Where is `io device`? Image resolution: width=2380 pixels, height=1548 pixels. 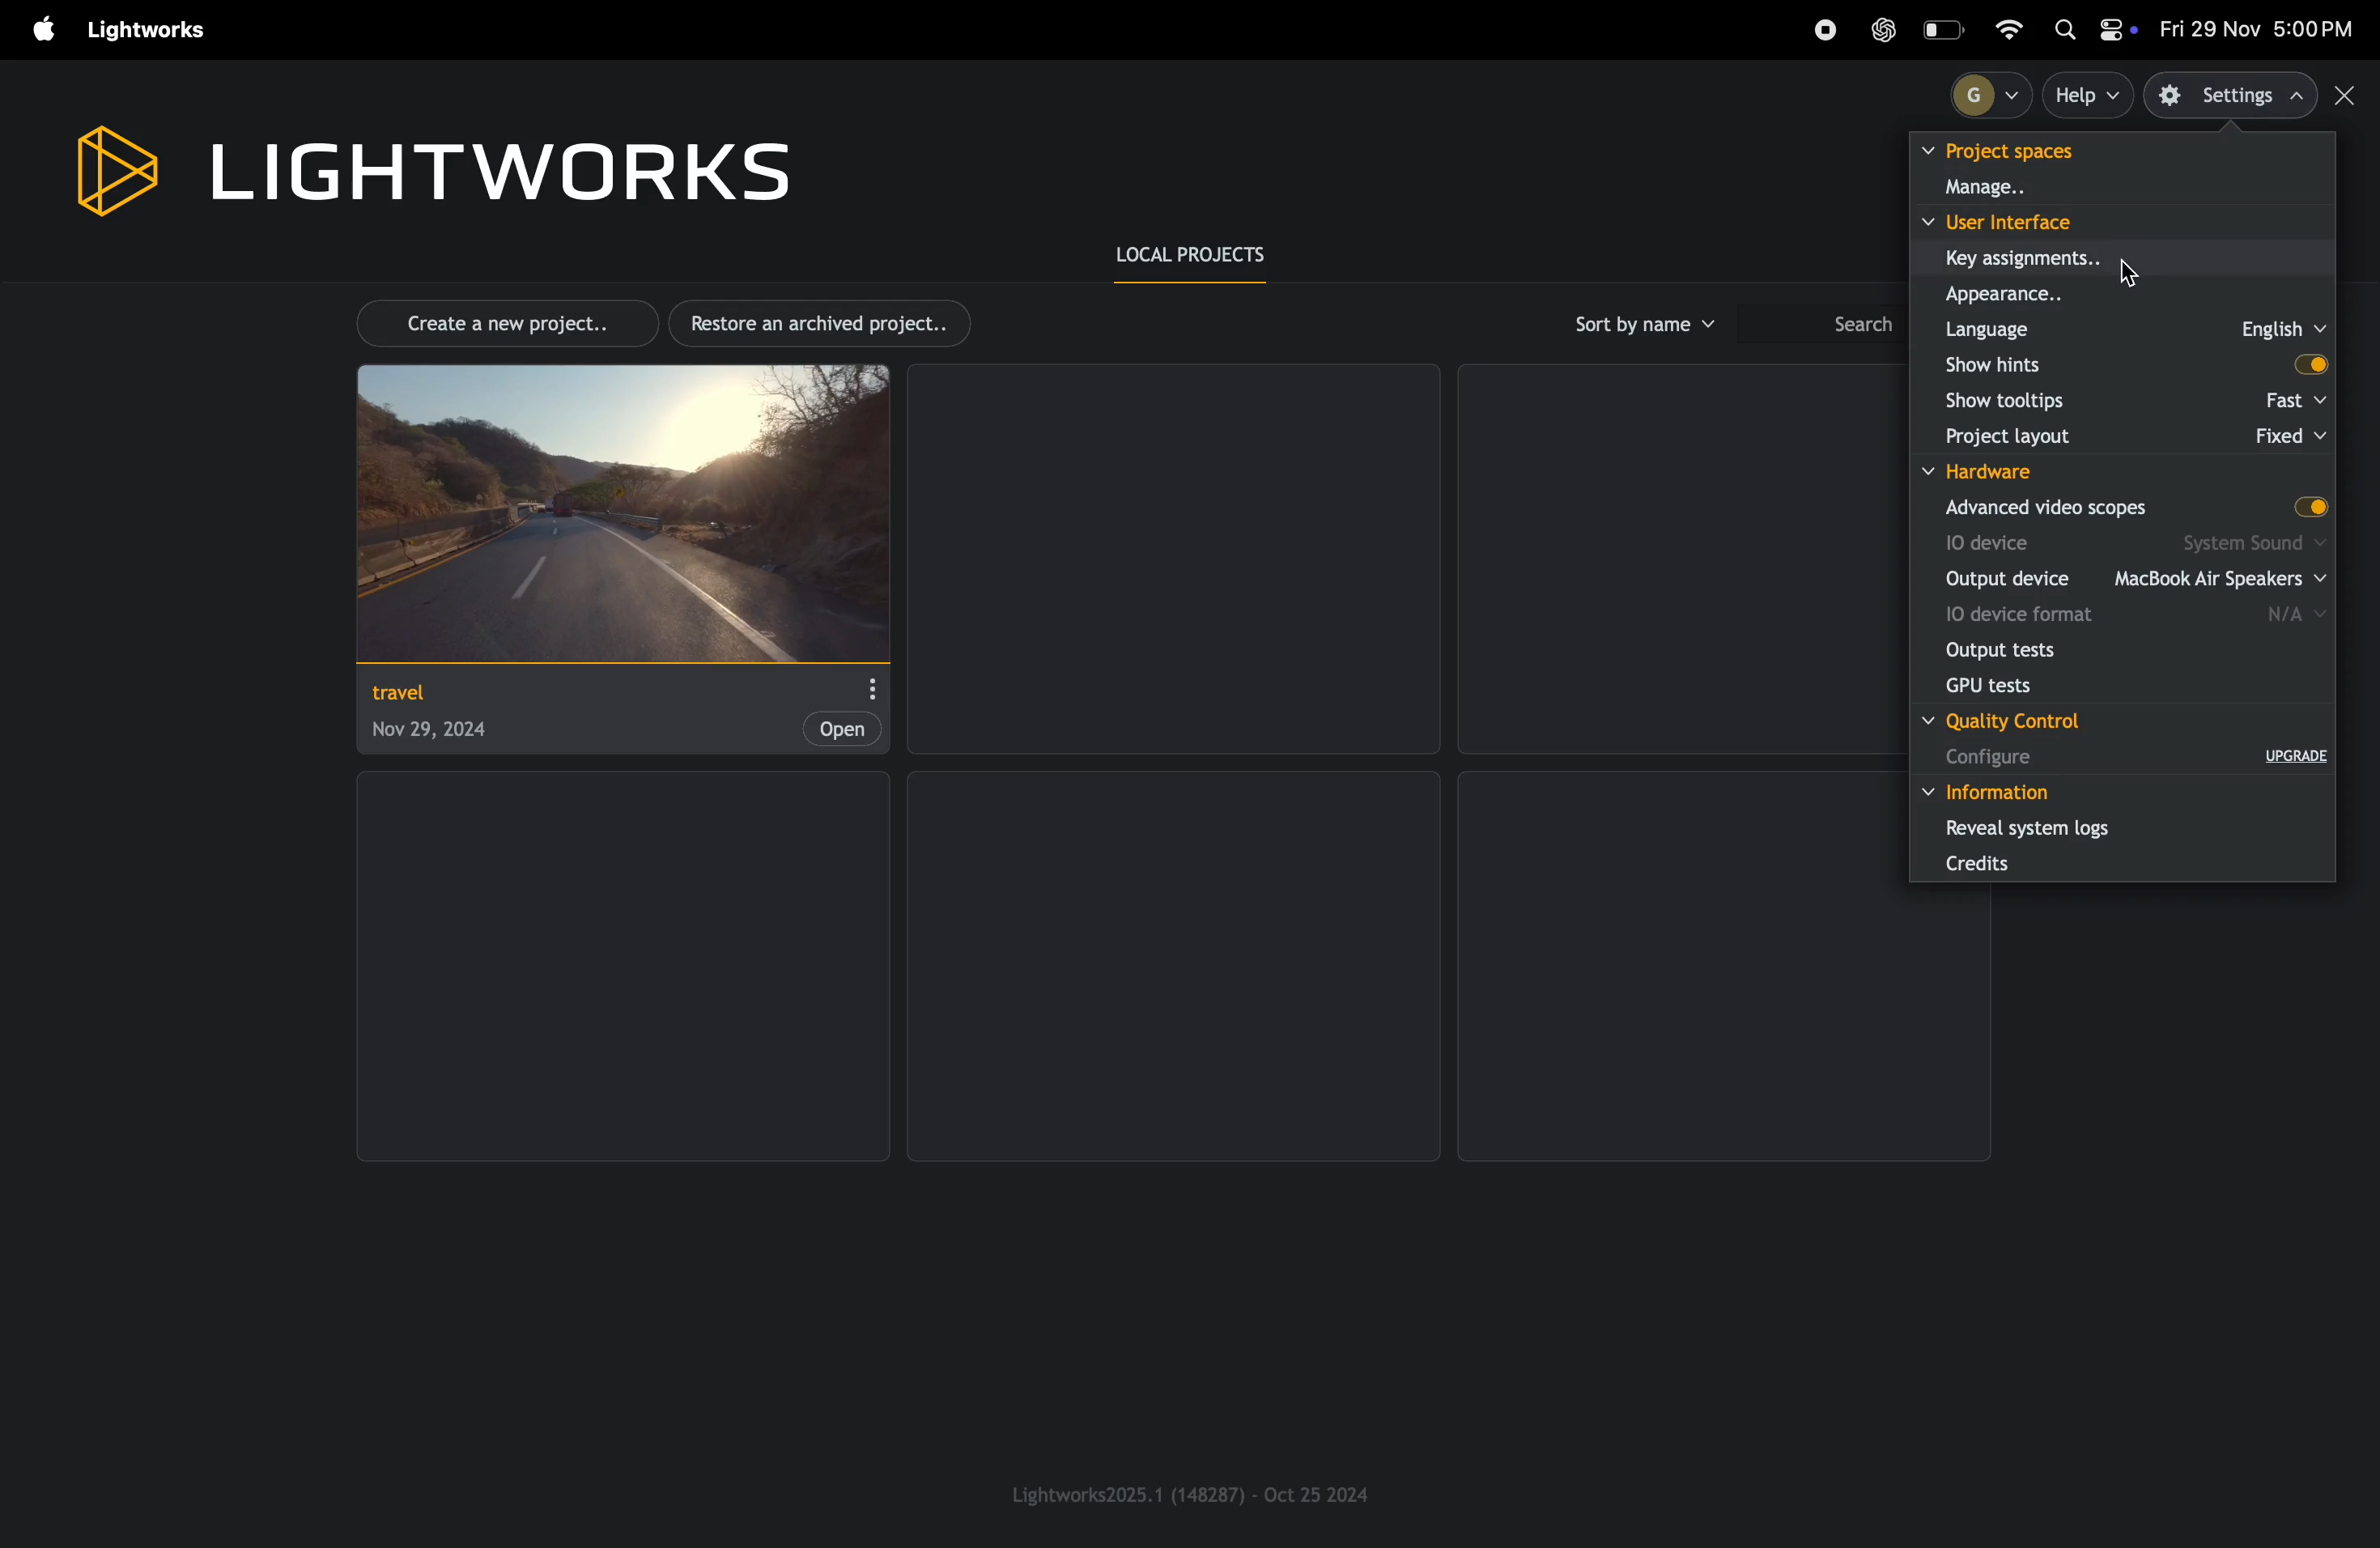 io device is located at coordinates (2123, 546).